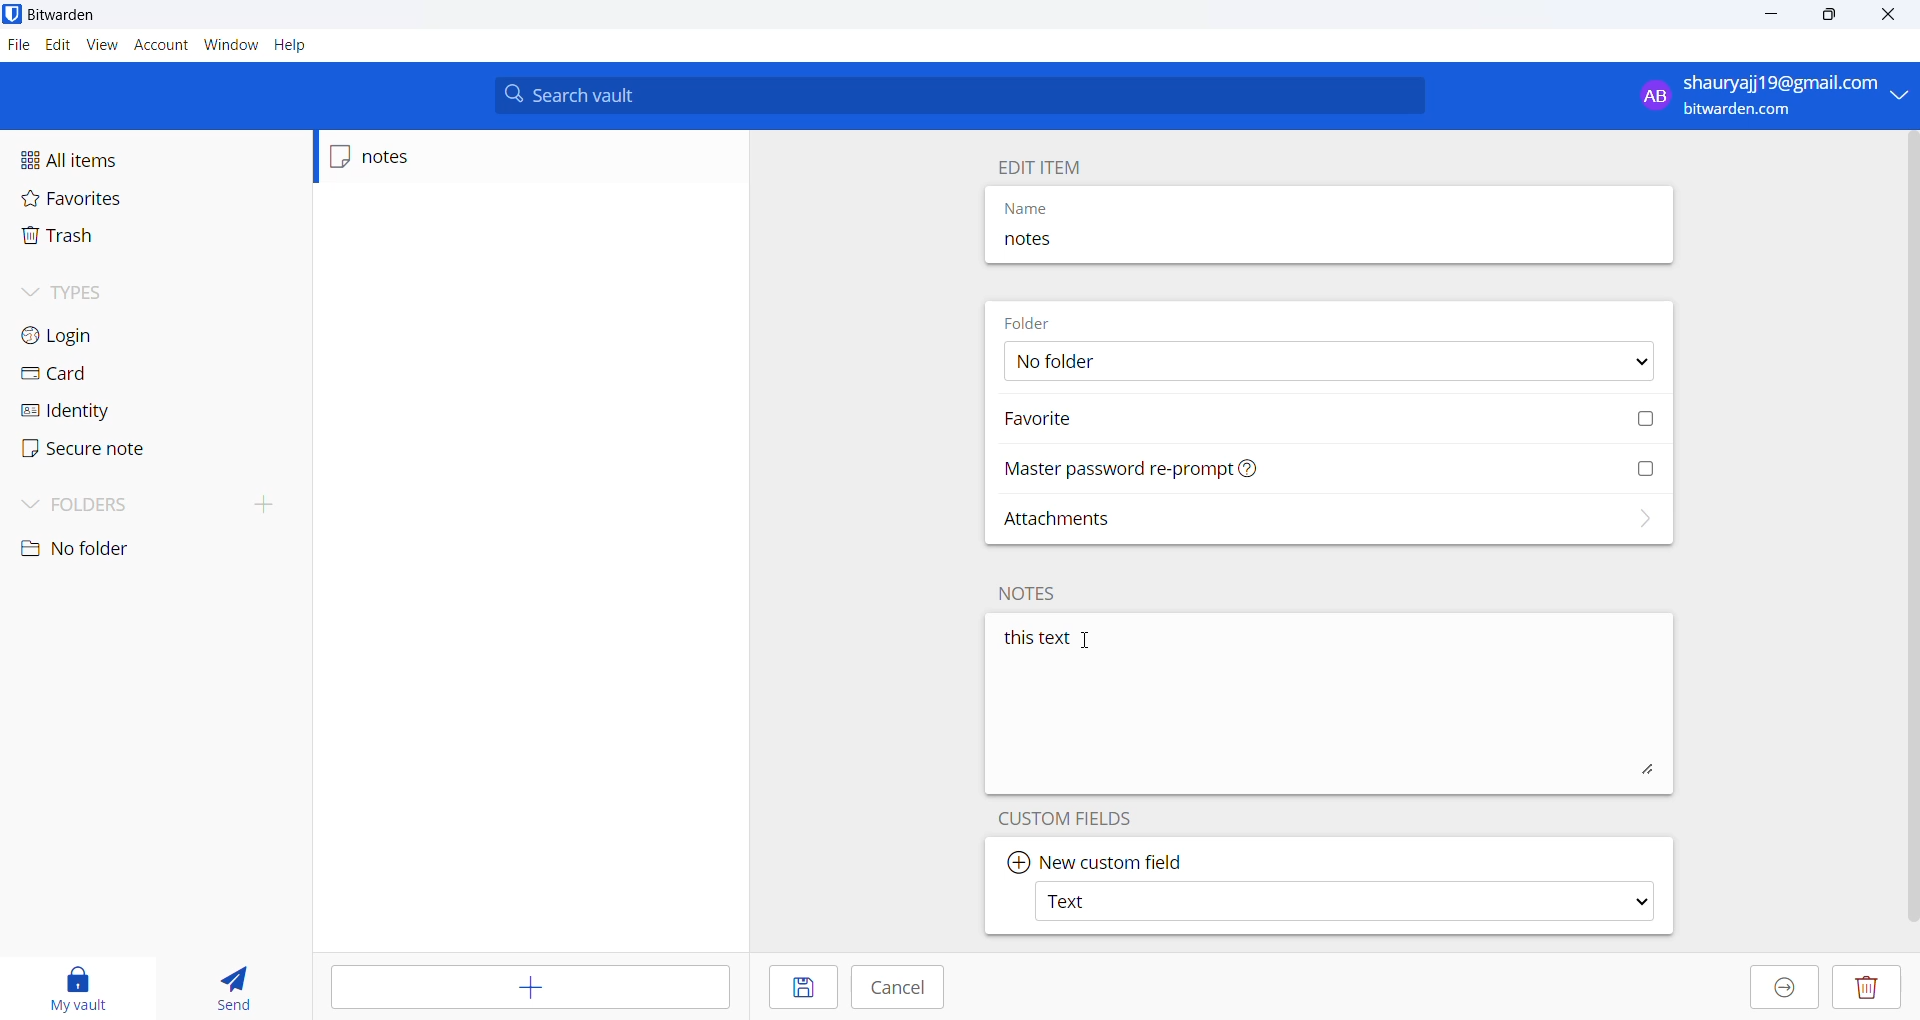  I want to click on view, so click(100, 45).